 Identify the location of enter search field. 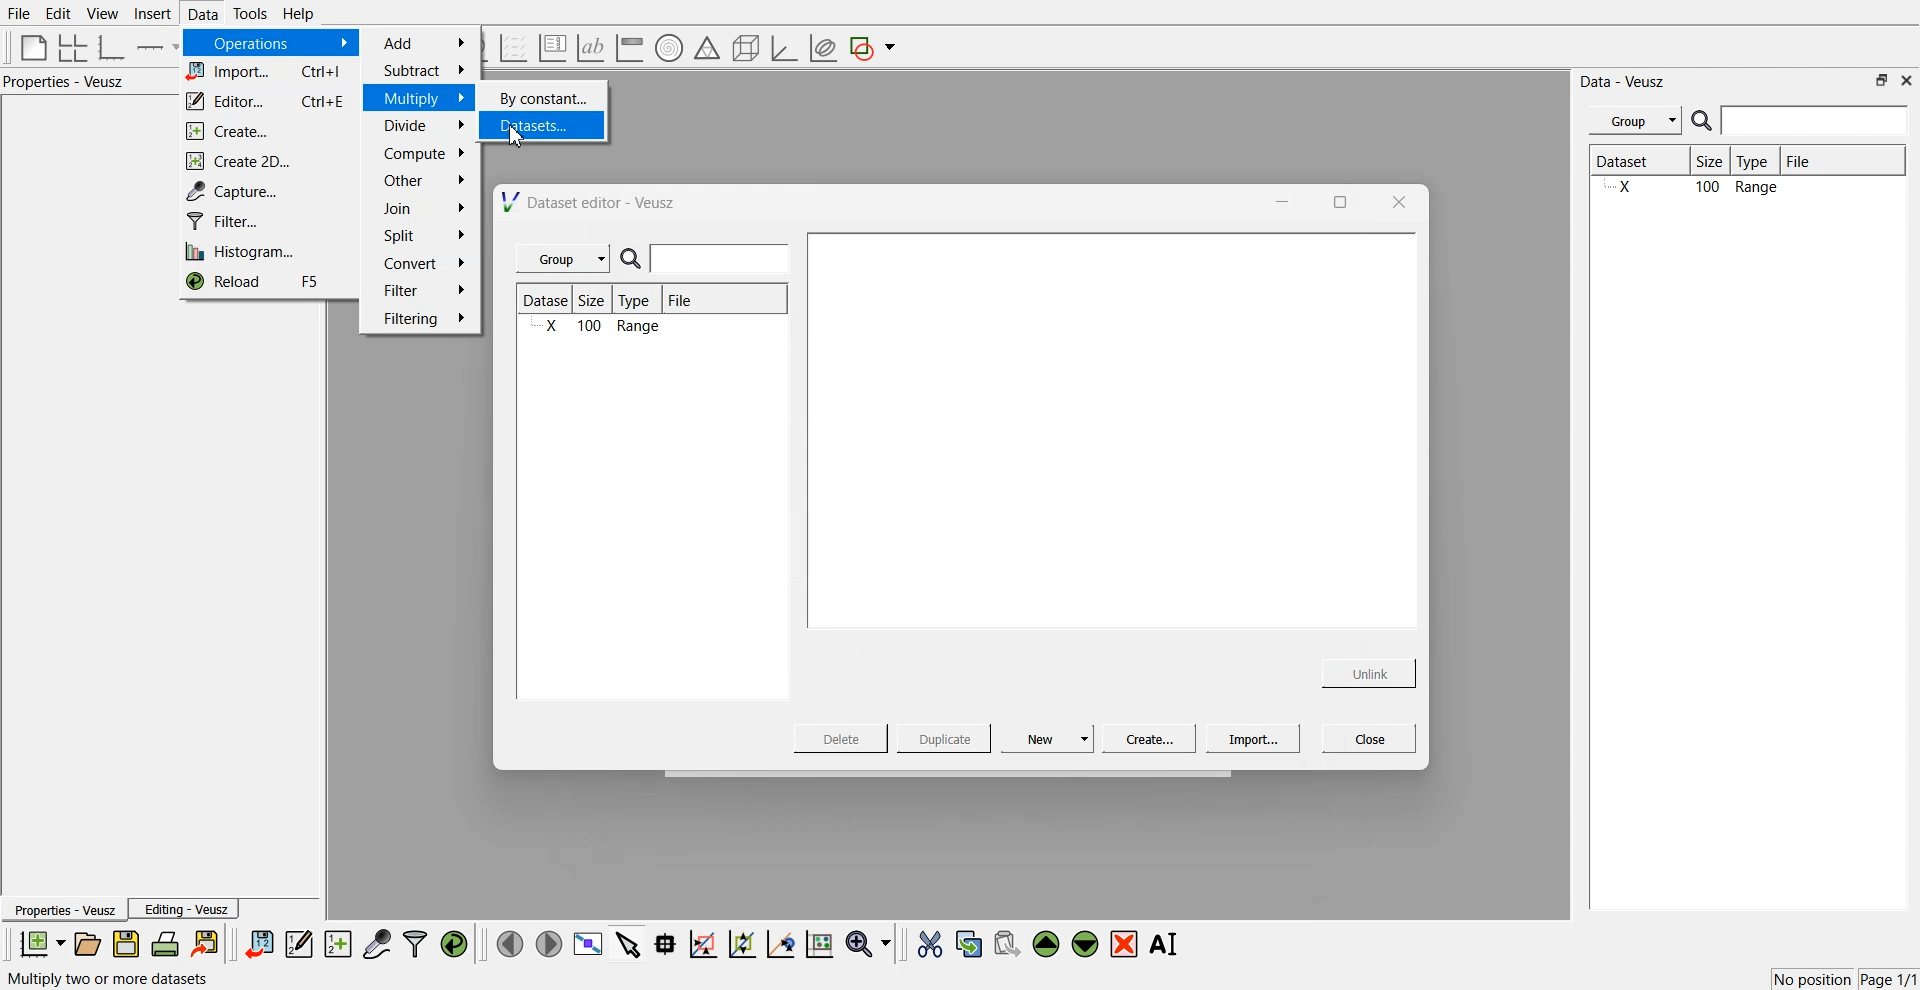
(723, 259).